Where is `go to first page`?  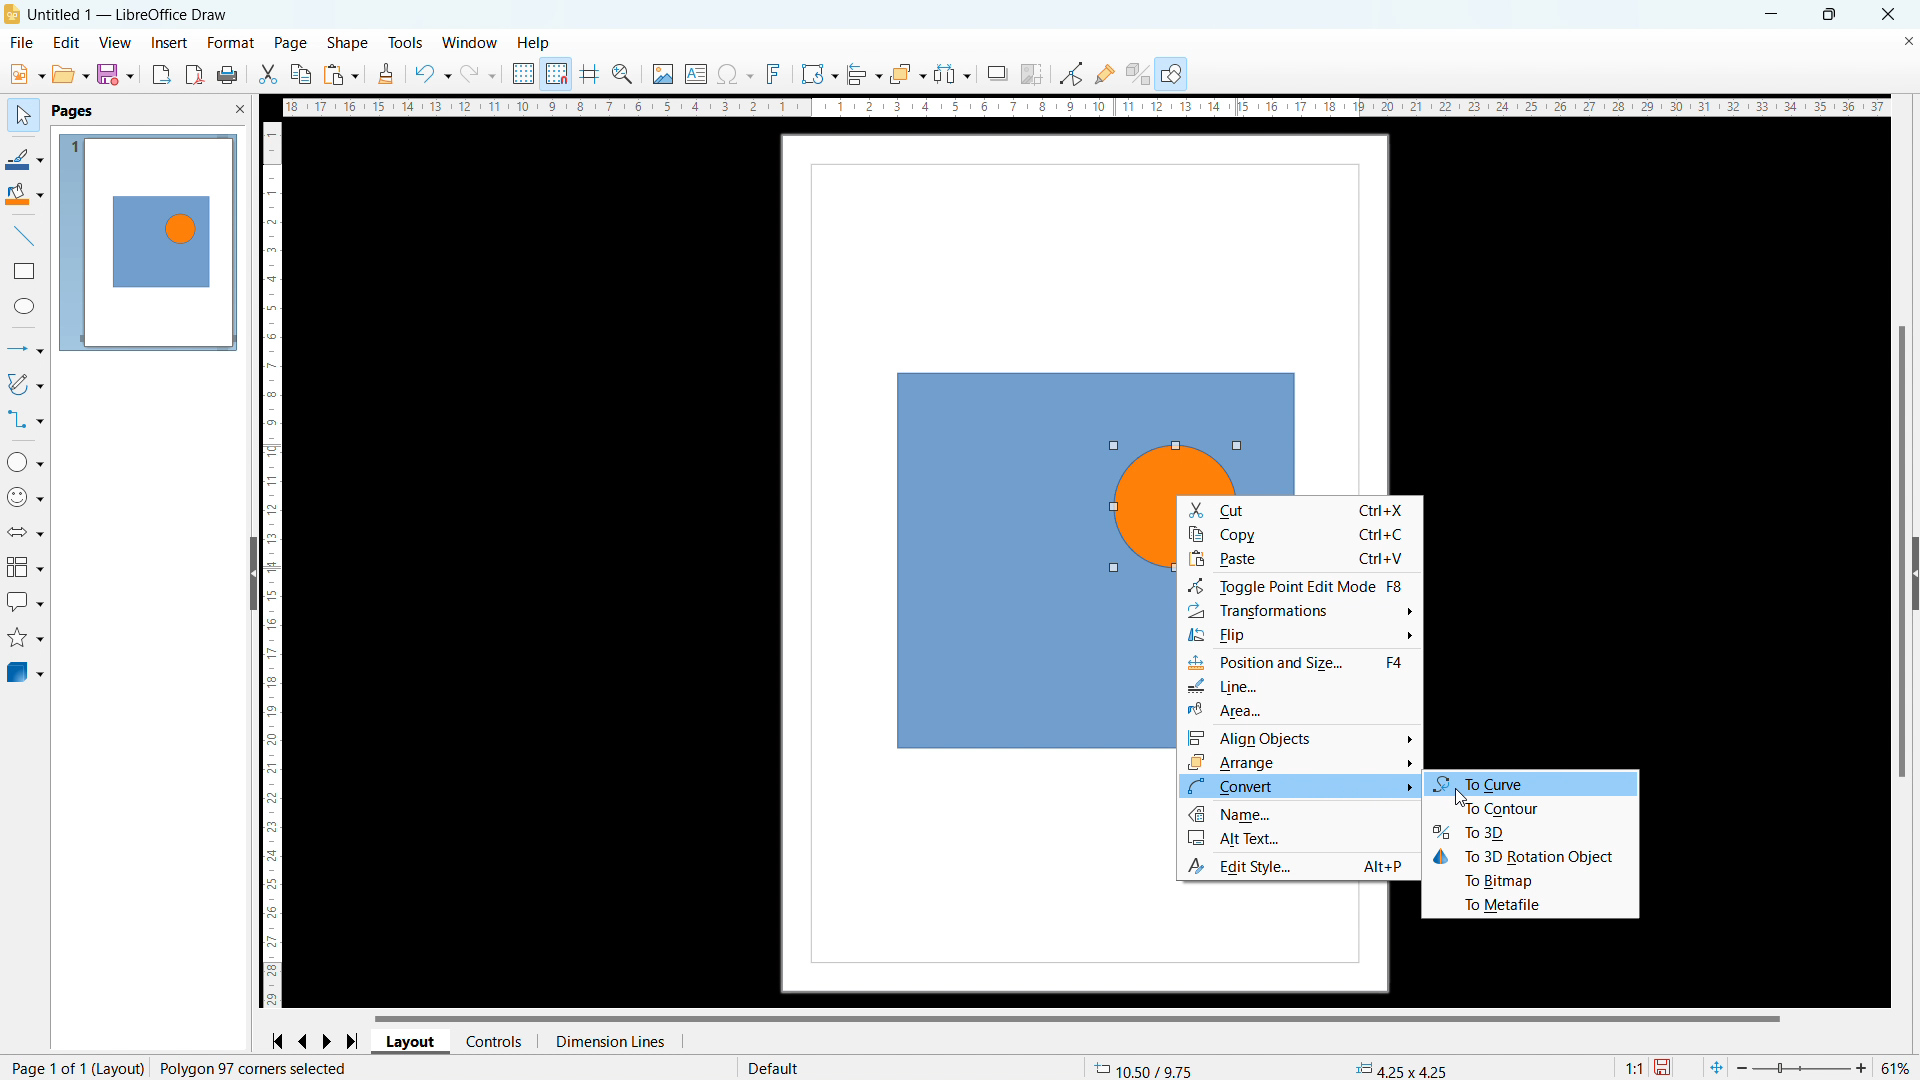 go to first page is located at coordinates (277, 1040).